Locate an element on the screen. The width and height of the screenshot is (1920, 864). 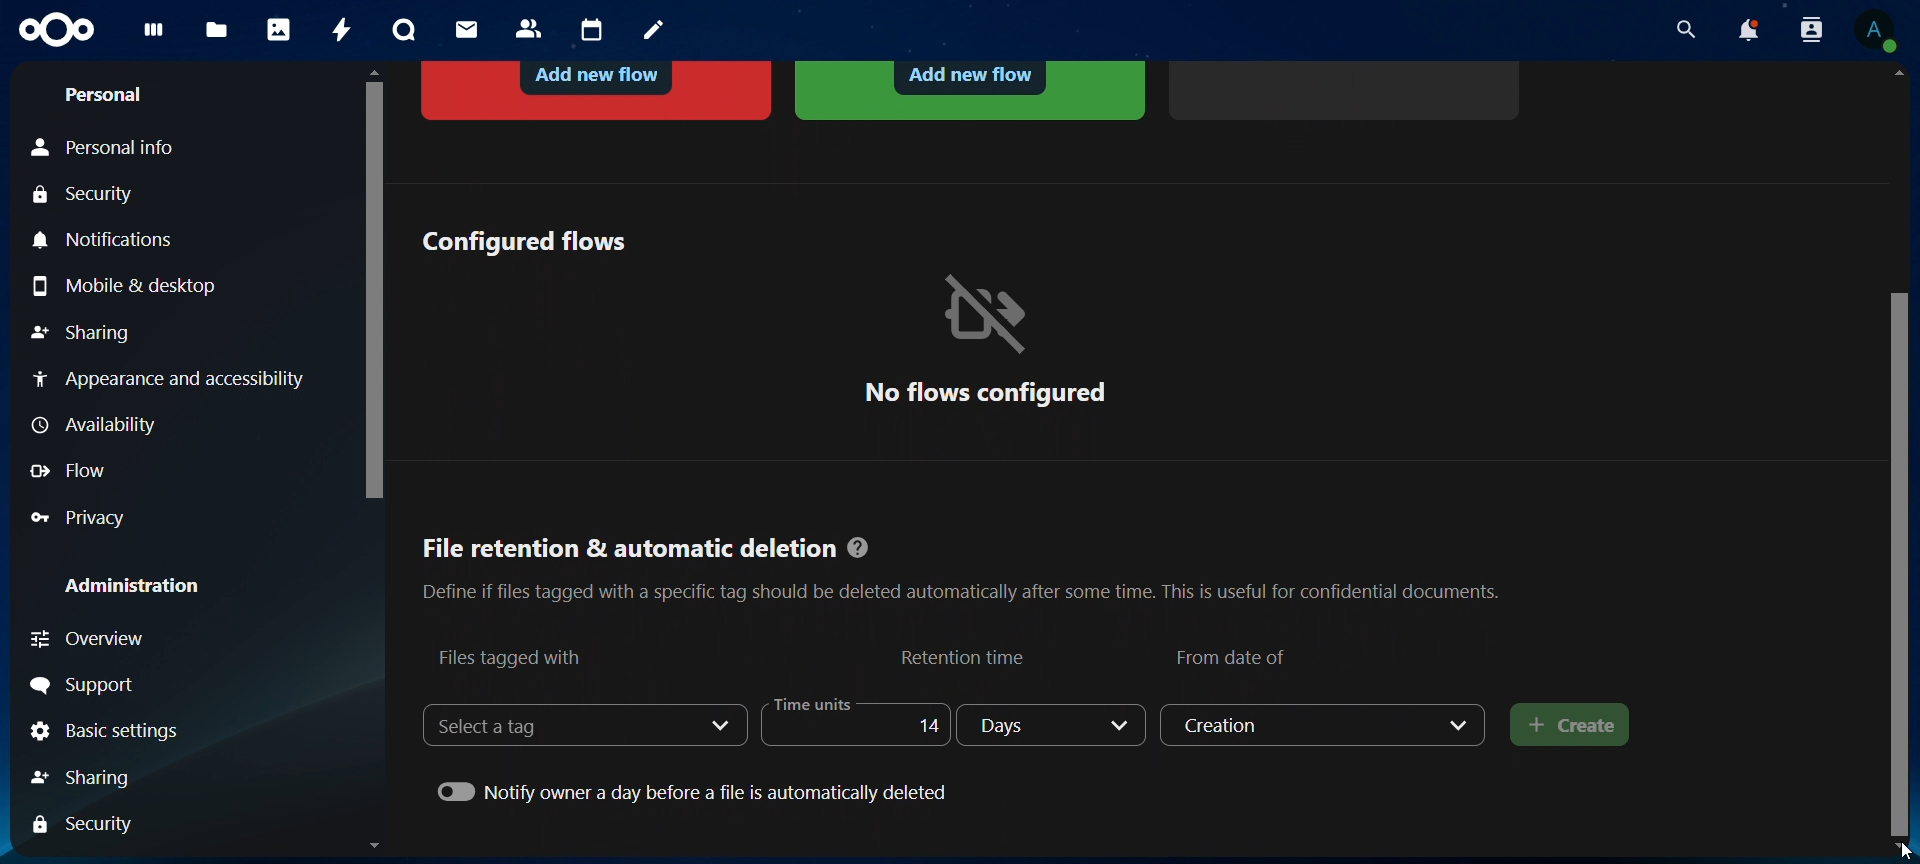
notes is located at coordinates (657, 31).